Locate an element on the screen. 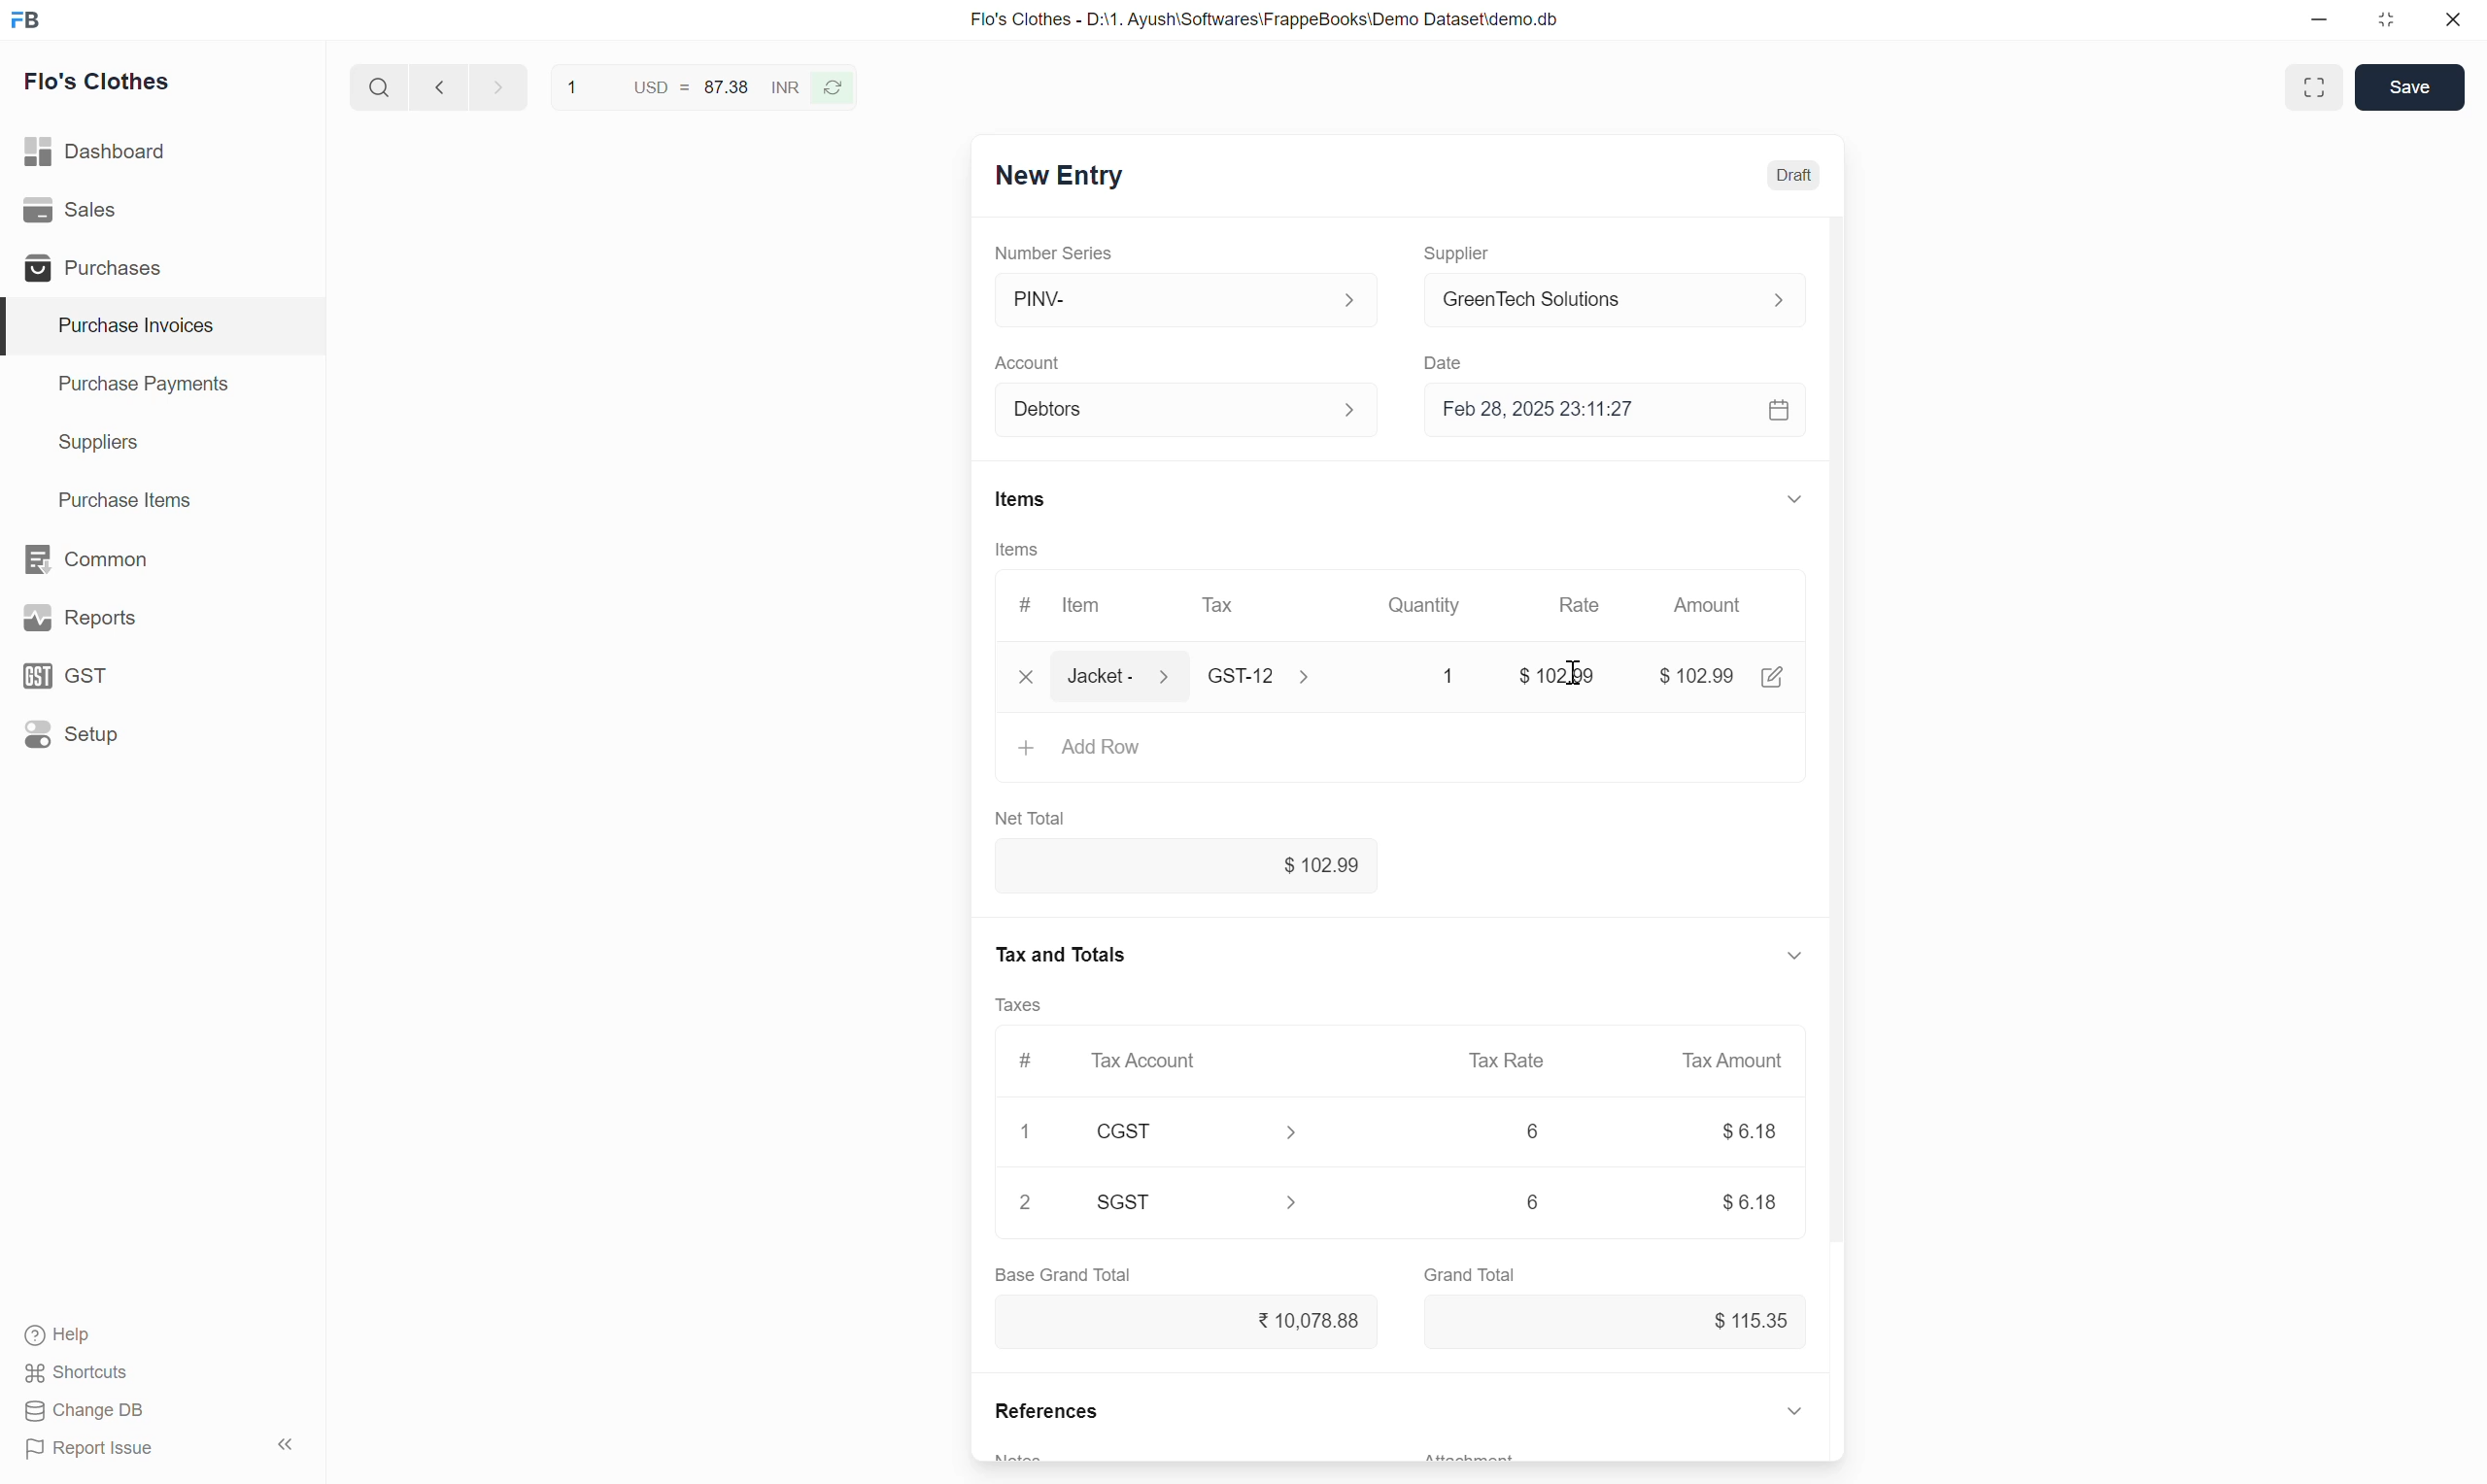 This screenshot has height=1484, width=2487. Change dimension is located at coordinates (2385, 20).